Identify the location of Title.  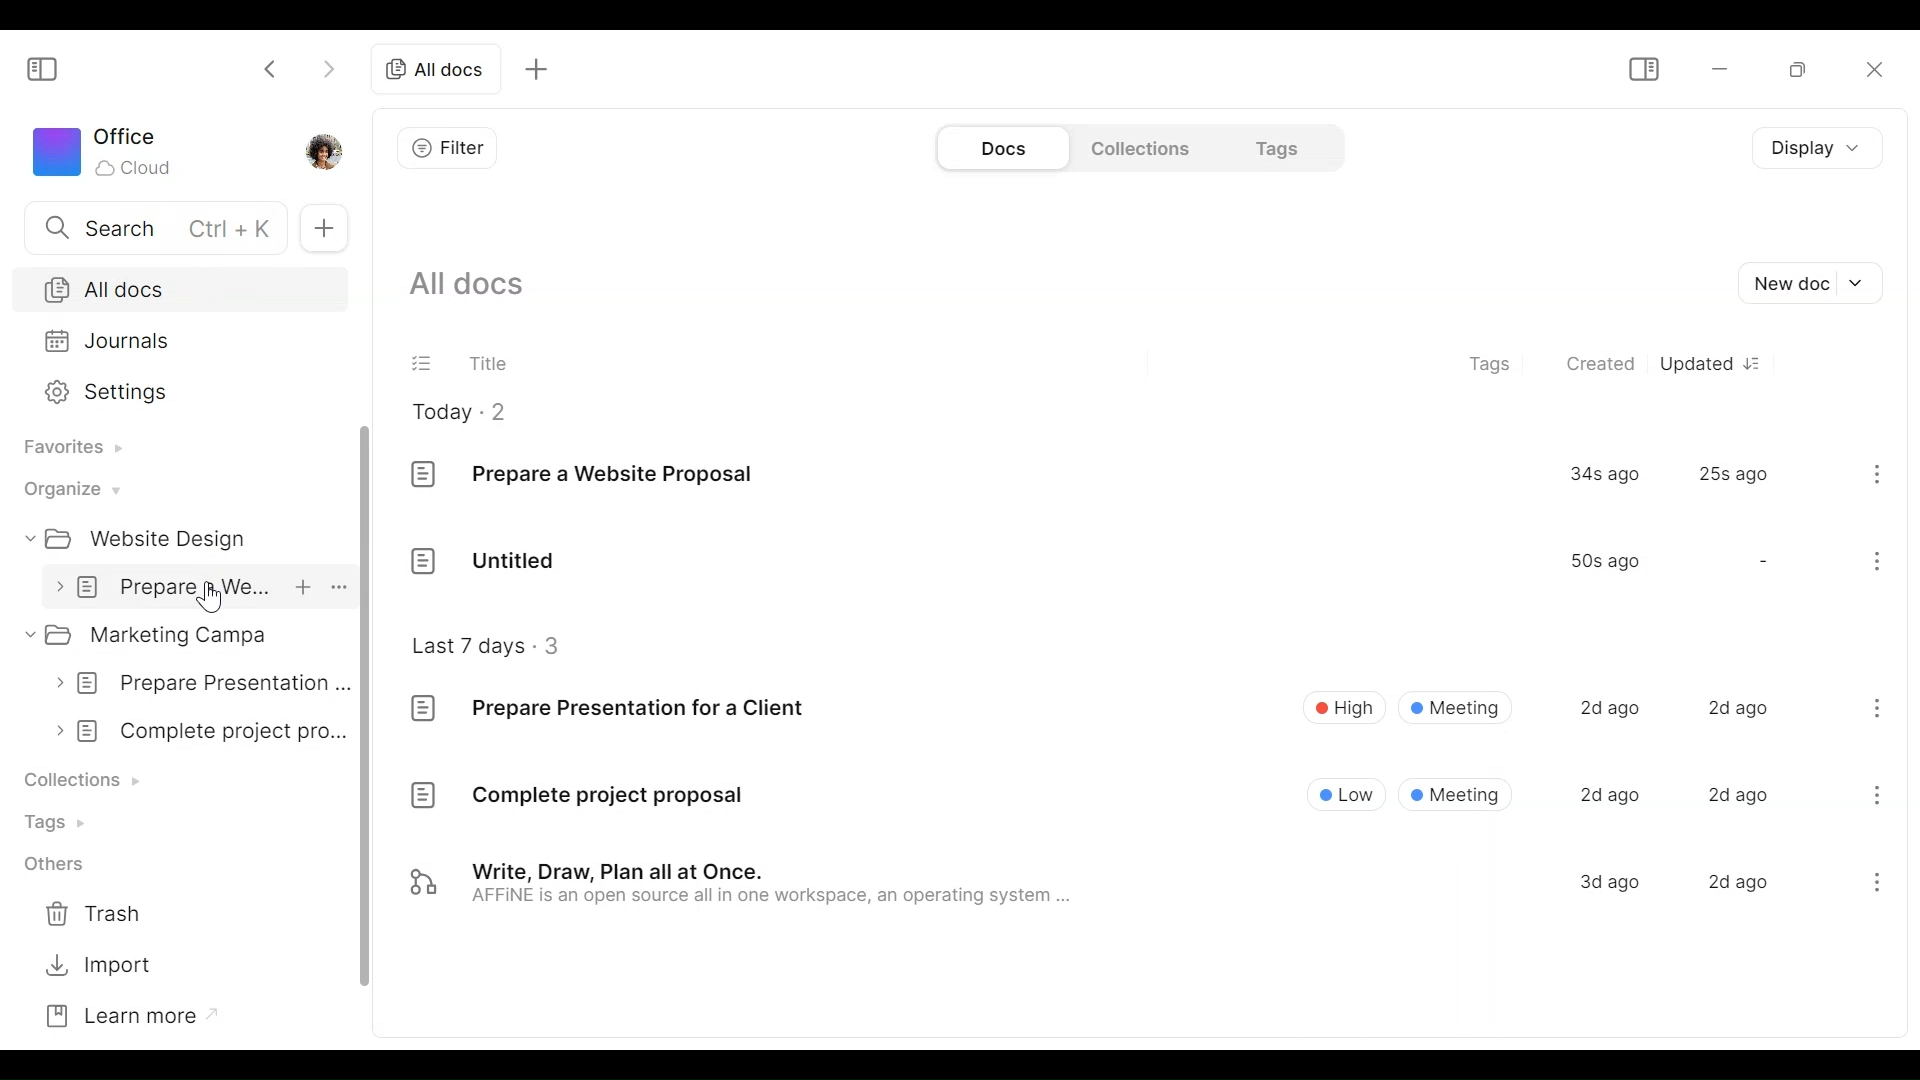
(497, 366).